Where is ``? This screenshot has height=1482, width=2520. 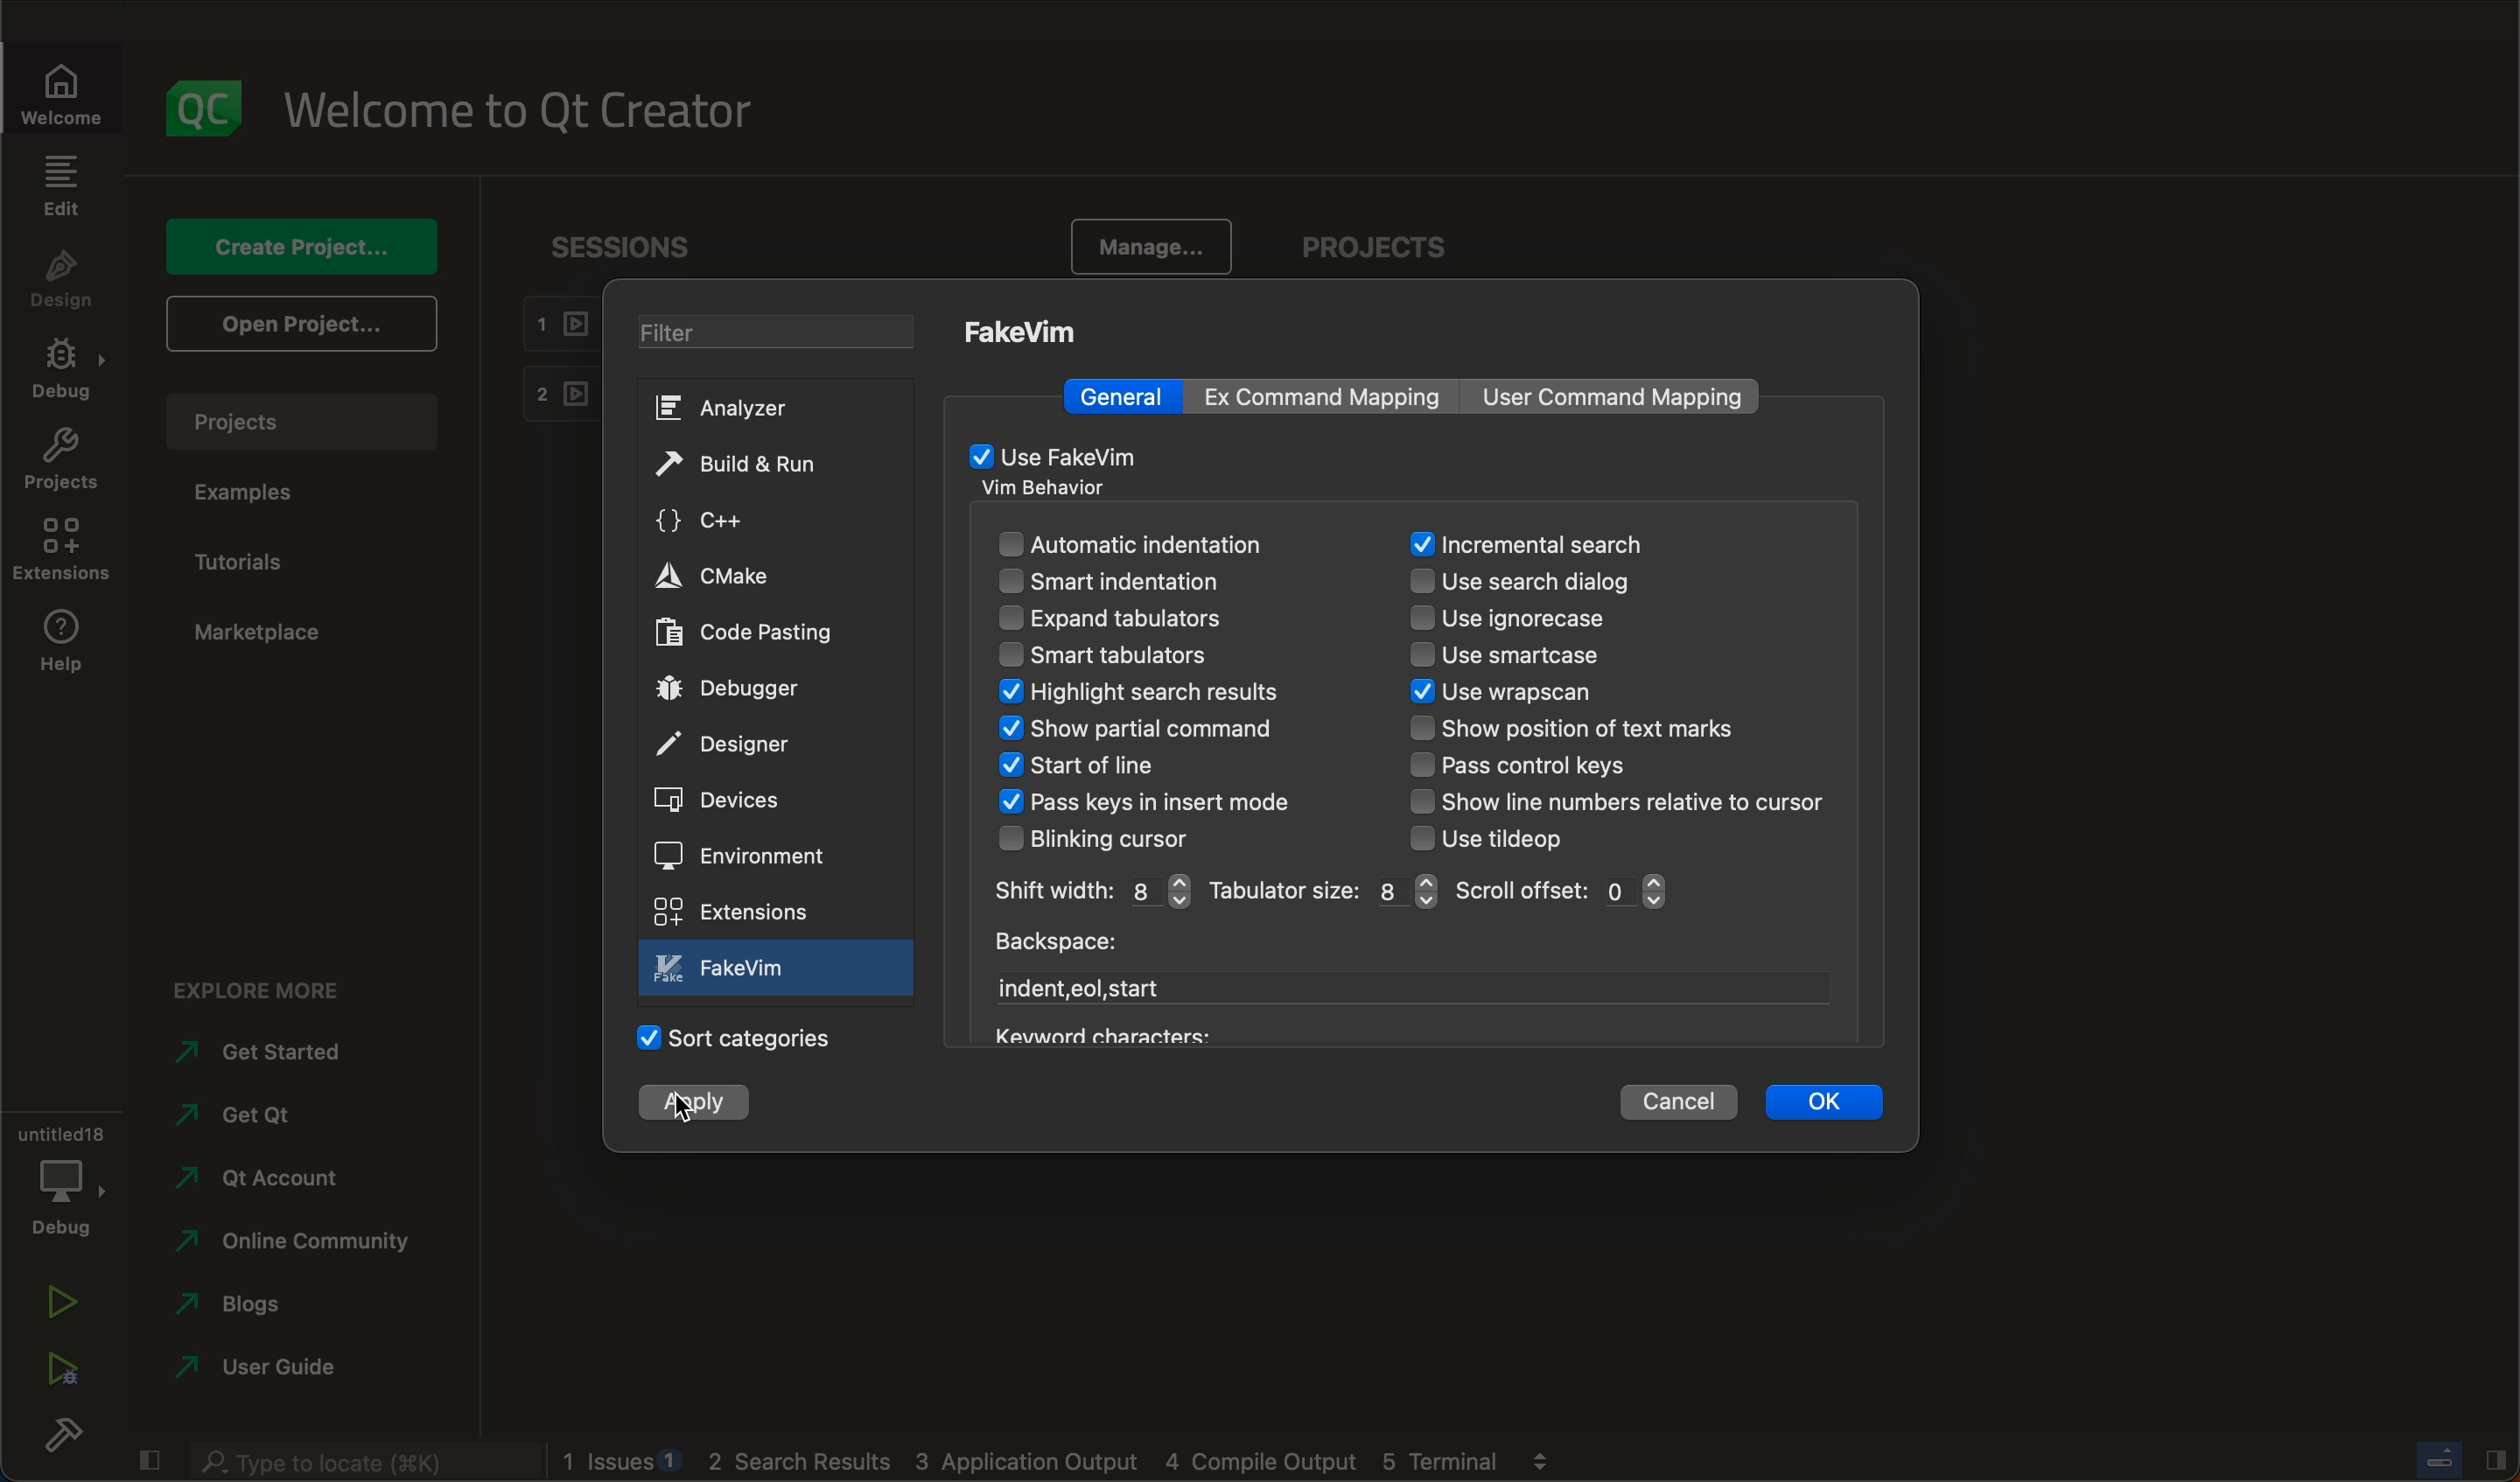
 is located at coordinates (1539, 1459).